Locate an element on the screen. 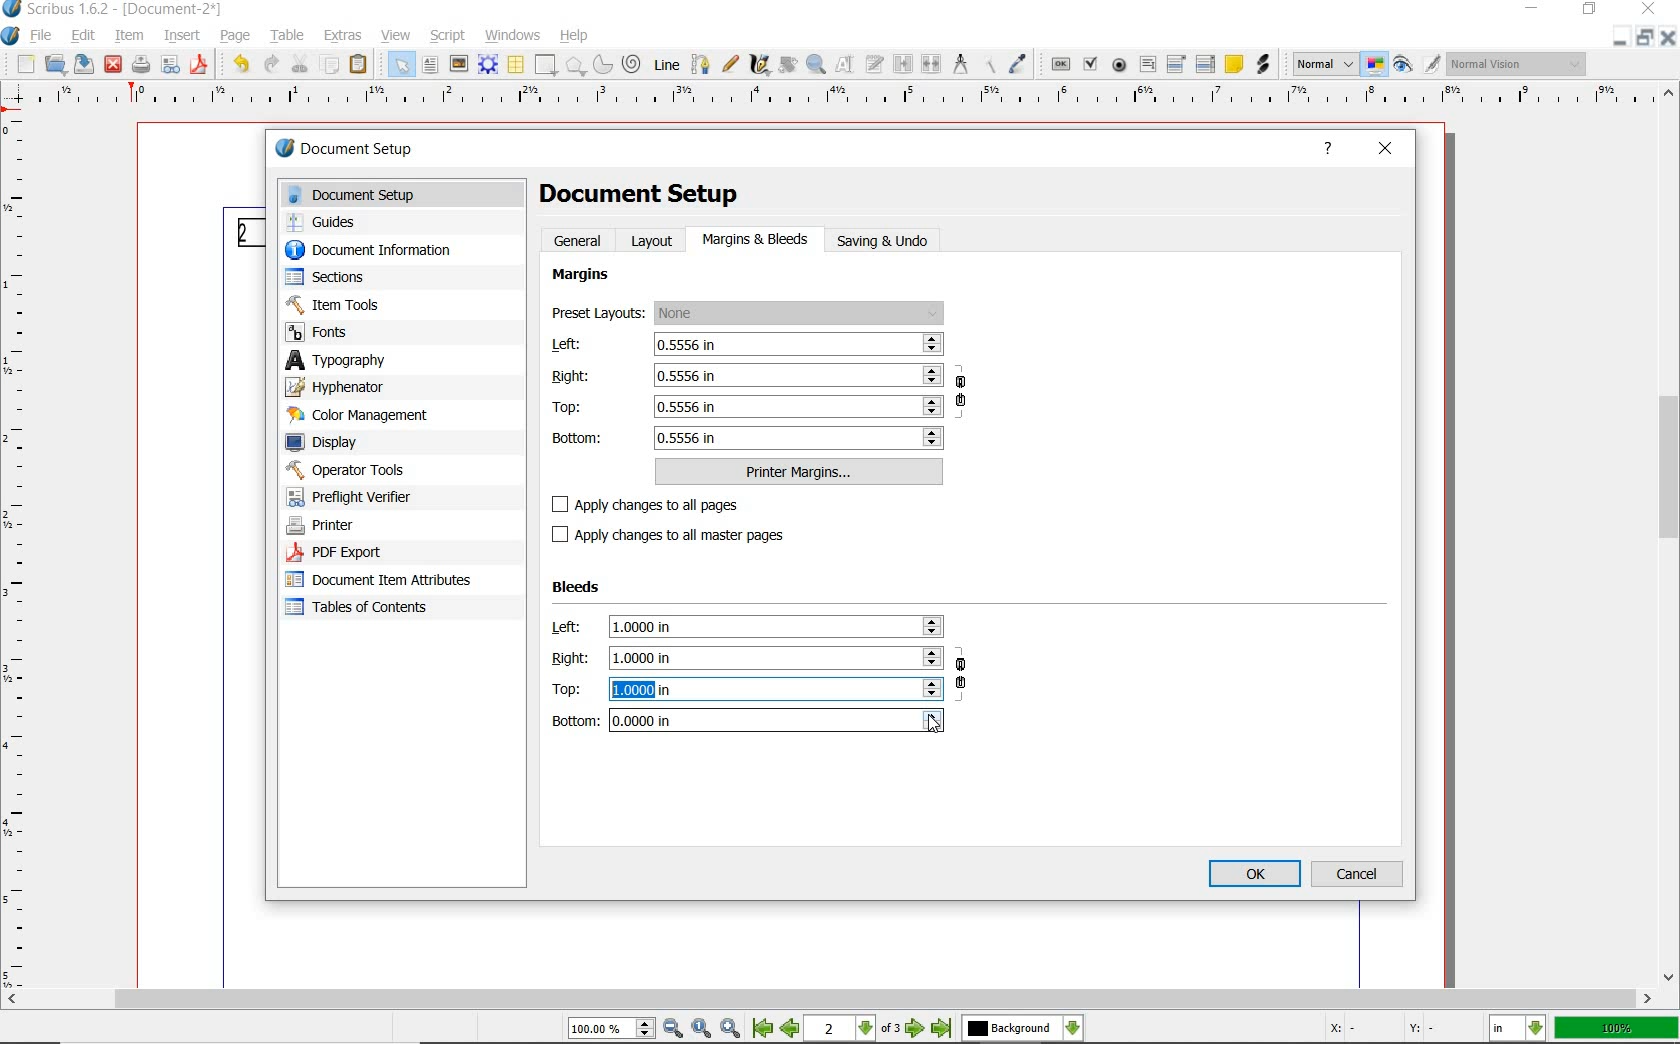 The height and width of the screenshot is (1044, 1680). Zoom In is located at coordinates (732, 1030).